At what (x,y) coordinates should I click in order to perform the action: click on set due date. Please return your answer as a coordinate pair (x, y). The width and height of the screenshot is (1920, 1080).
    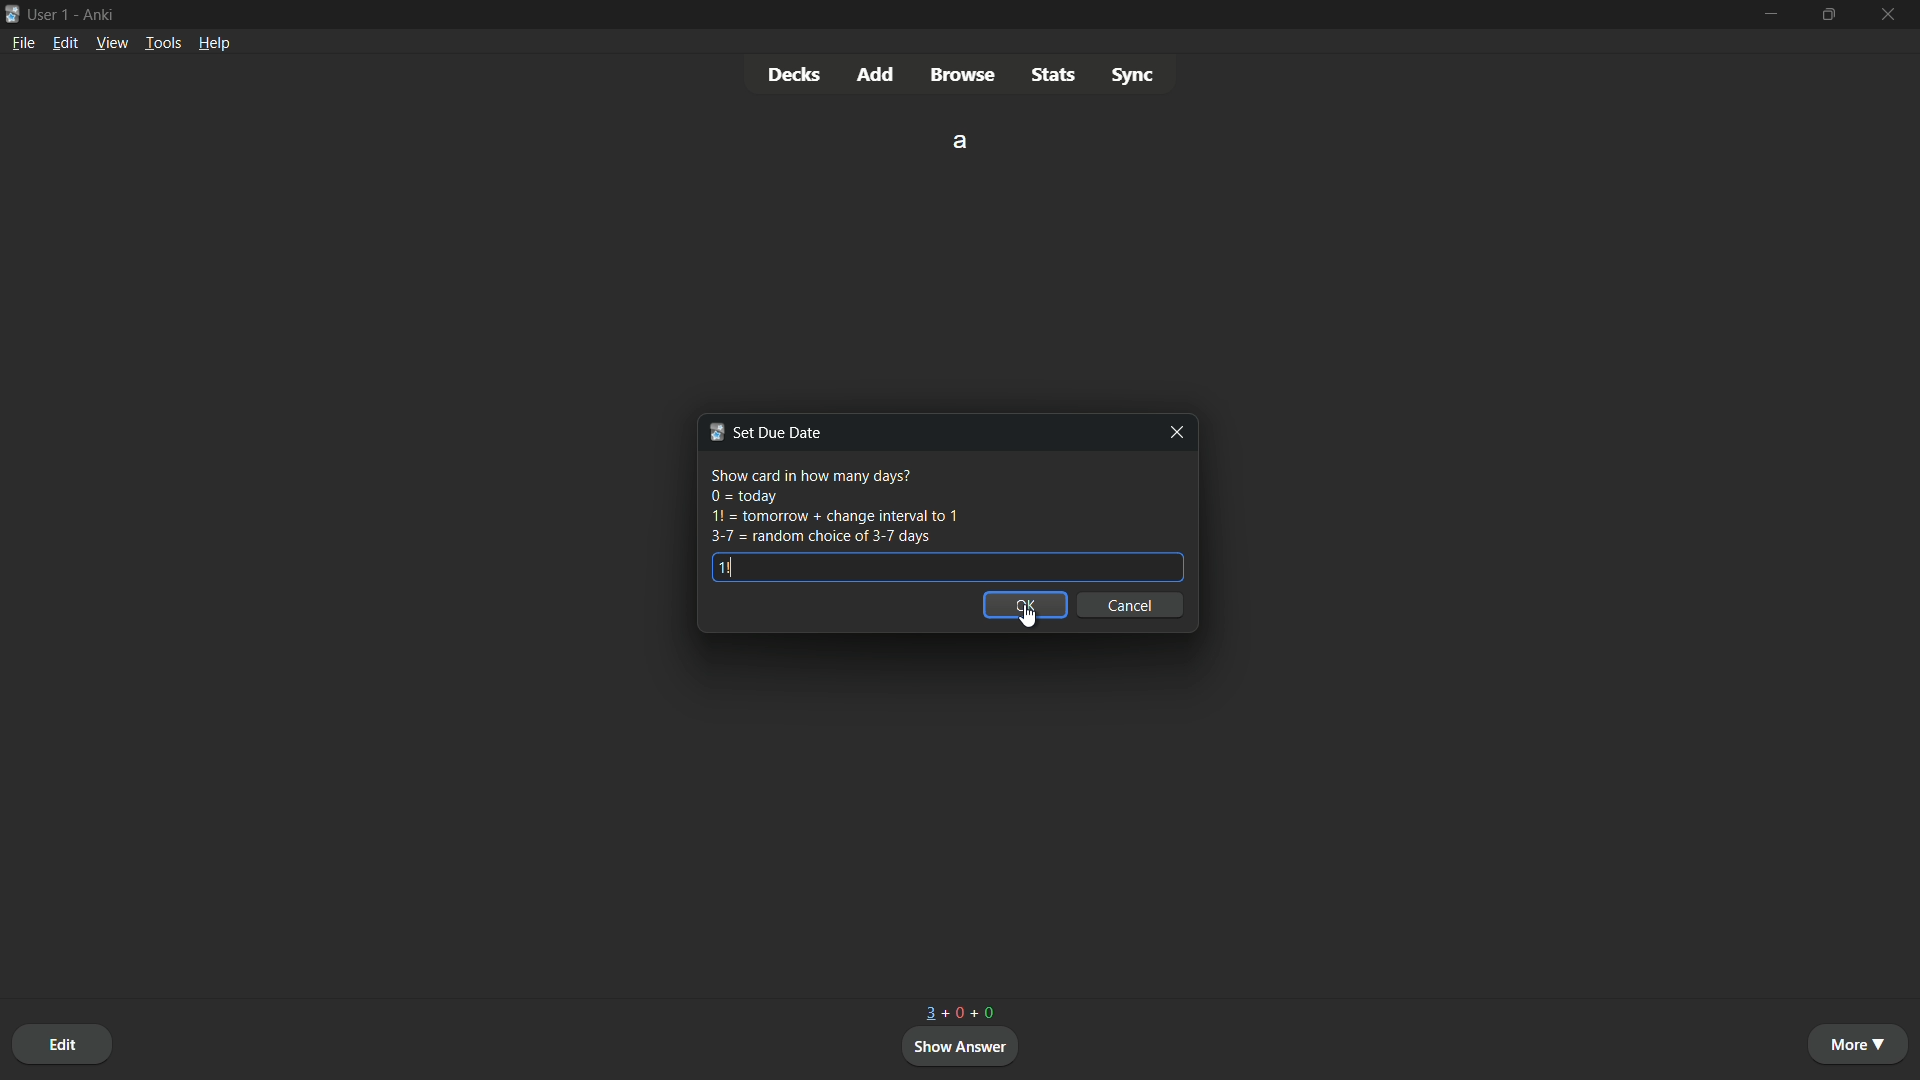
    Looking at the image, I should click on (764, 432).